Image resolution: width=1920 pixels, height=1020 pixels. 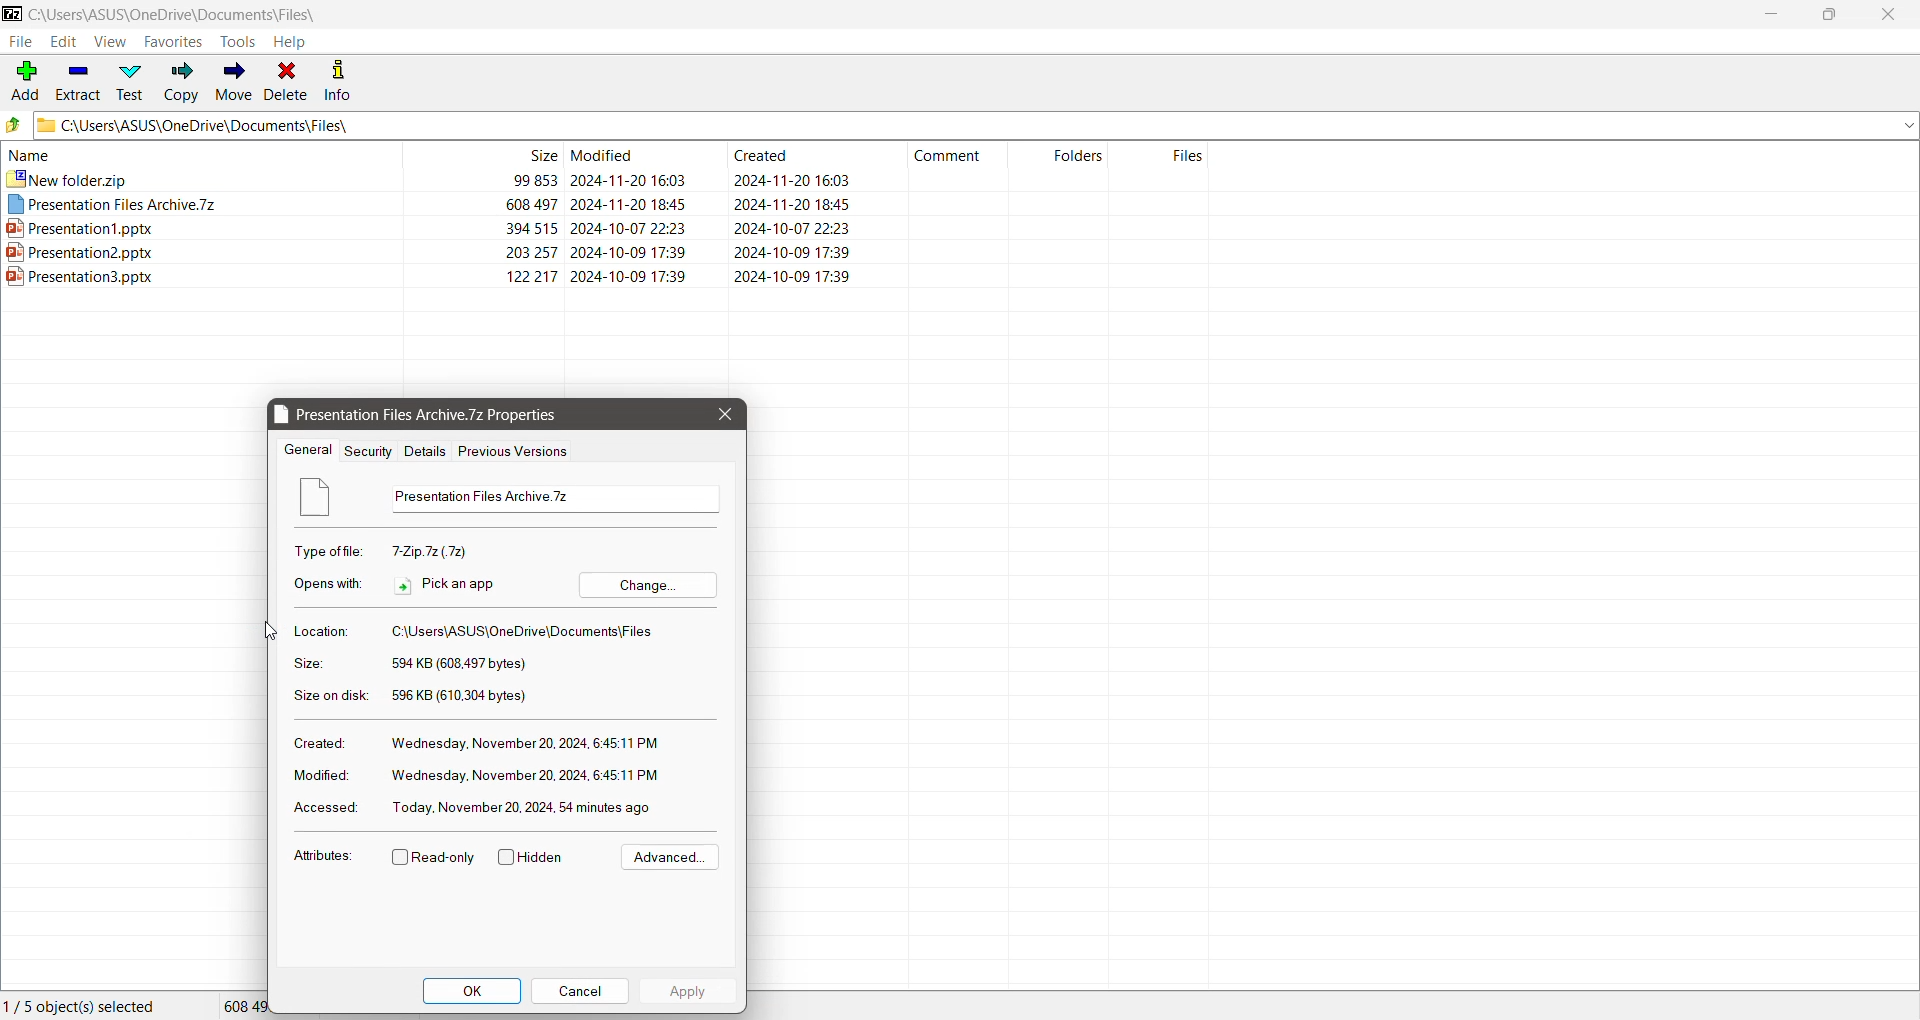 What do you see at coordinates (312, 664) in the screenshot?
I see `Size` at bounding box center [312, 664].